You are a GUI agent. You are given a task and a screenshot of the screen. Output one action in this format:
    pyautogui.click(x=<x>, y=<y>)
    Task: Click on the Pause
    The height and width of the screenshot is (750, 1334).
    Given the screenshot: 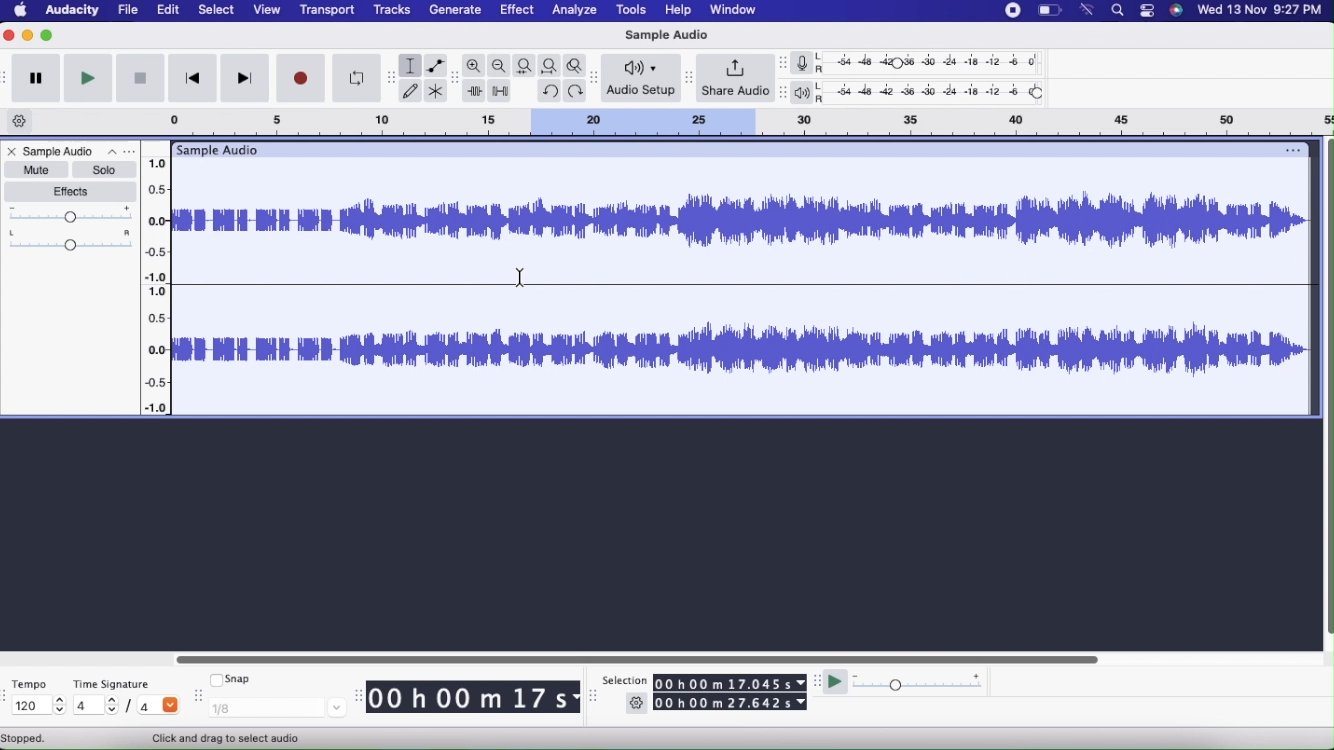 What is the action you would take?
    pyautogui.click(x=36, y=79)
    